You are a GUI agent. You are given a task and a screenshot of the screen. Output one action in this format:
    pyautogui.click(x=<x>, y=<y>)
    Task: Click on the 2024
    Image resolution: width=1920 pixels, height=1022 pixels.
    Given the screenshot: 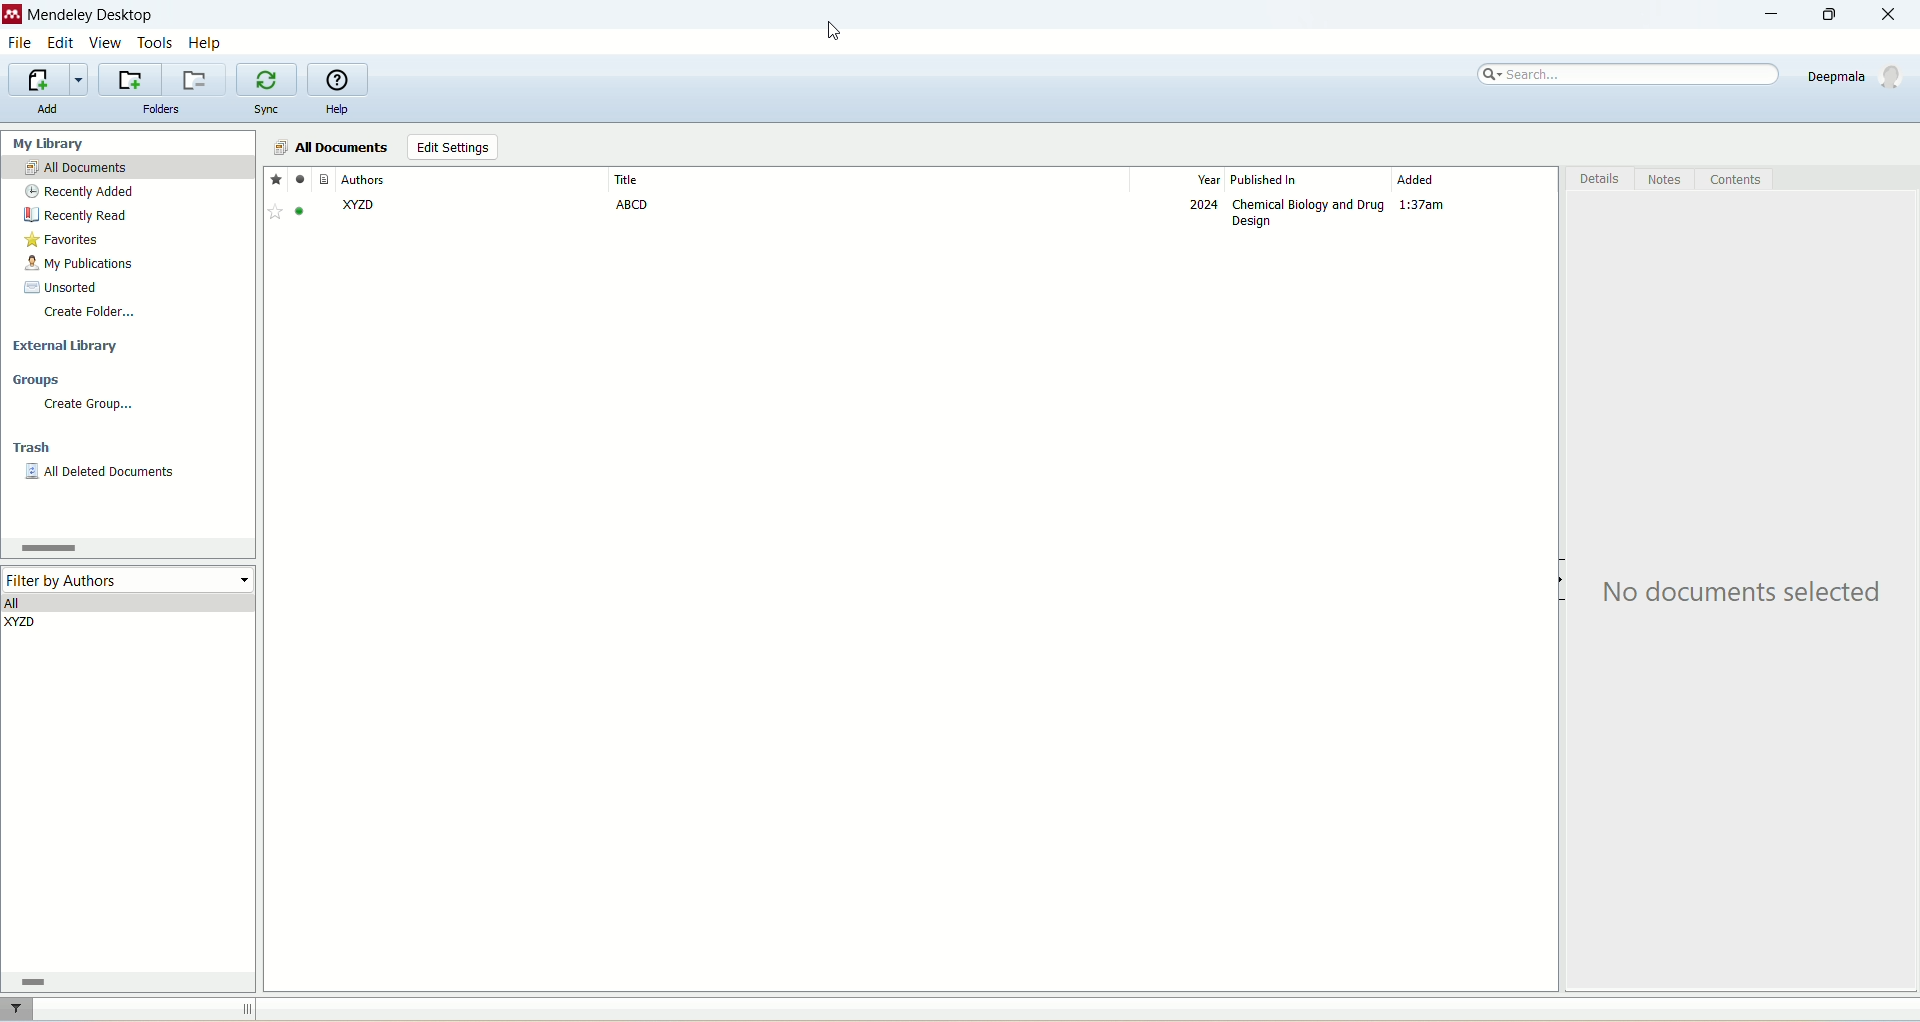 What is the action you would take?
    pyautogui.click(x=1199, y=206)
    